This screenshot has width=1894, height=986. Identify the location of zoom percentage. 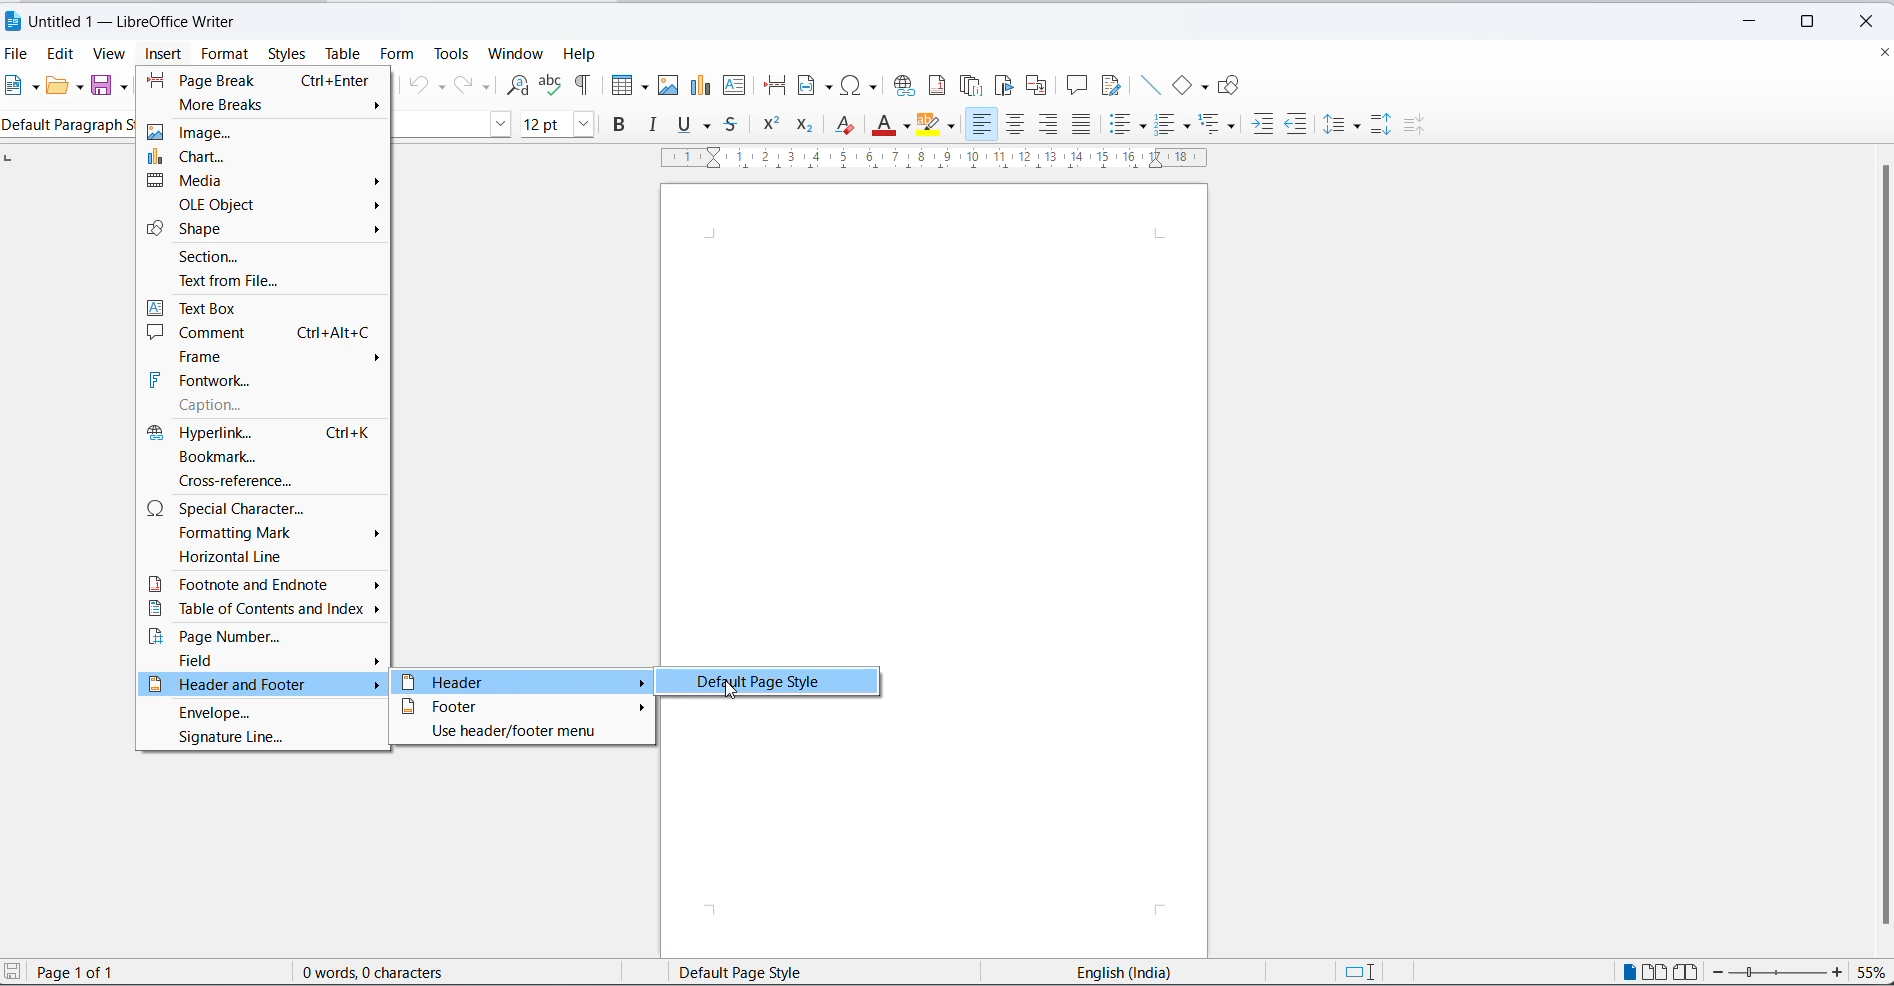
(1872, 973).